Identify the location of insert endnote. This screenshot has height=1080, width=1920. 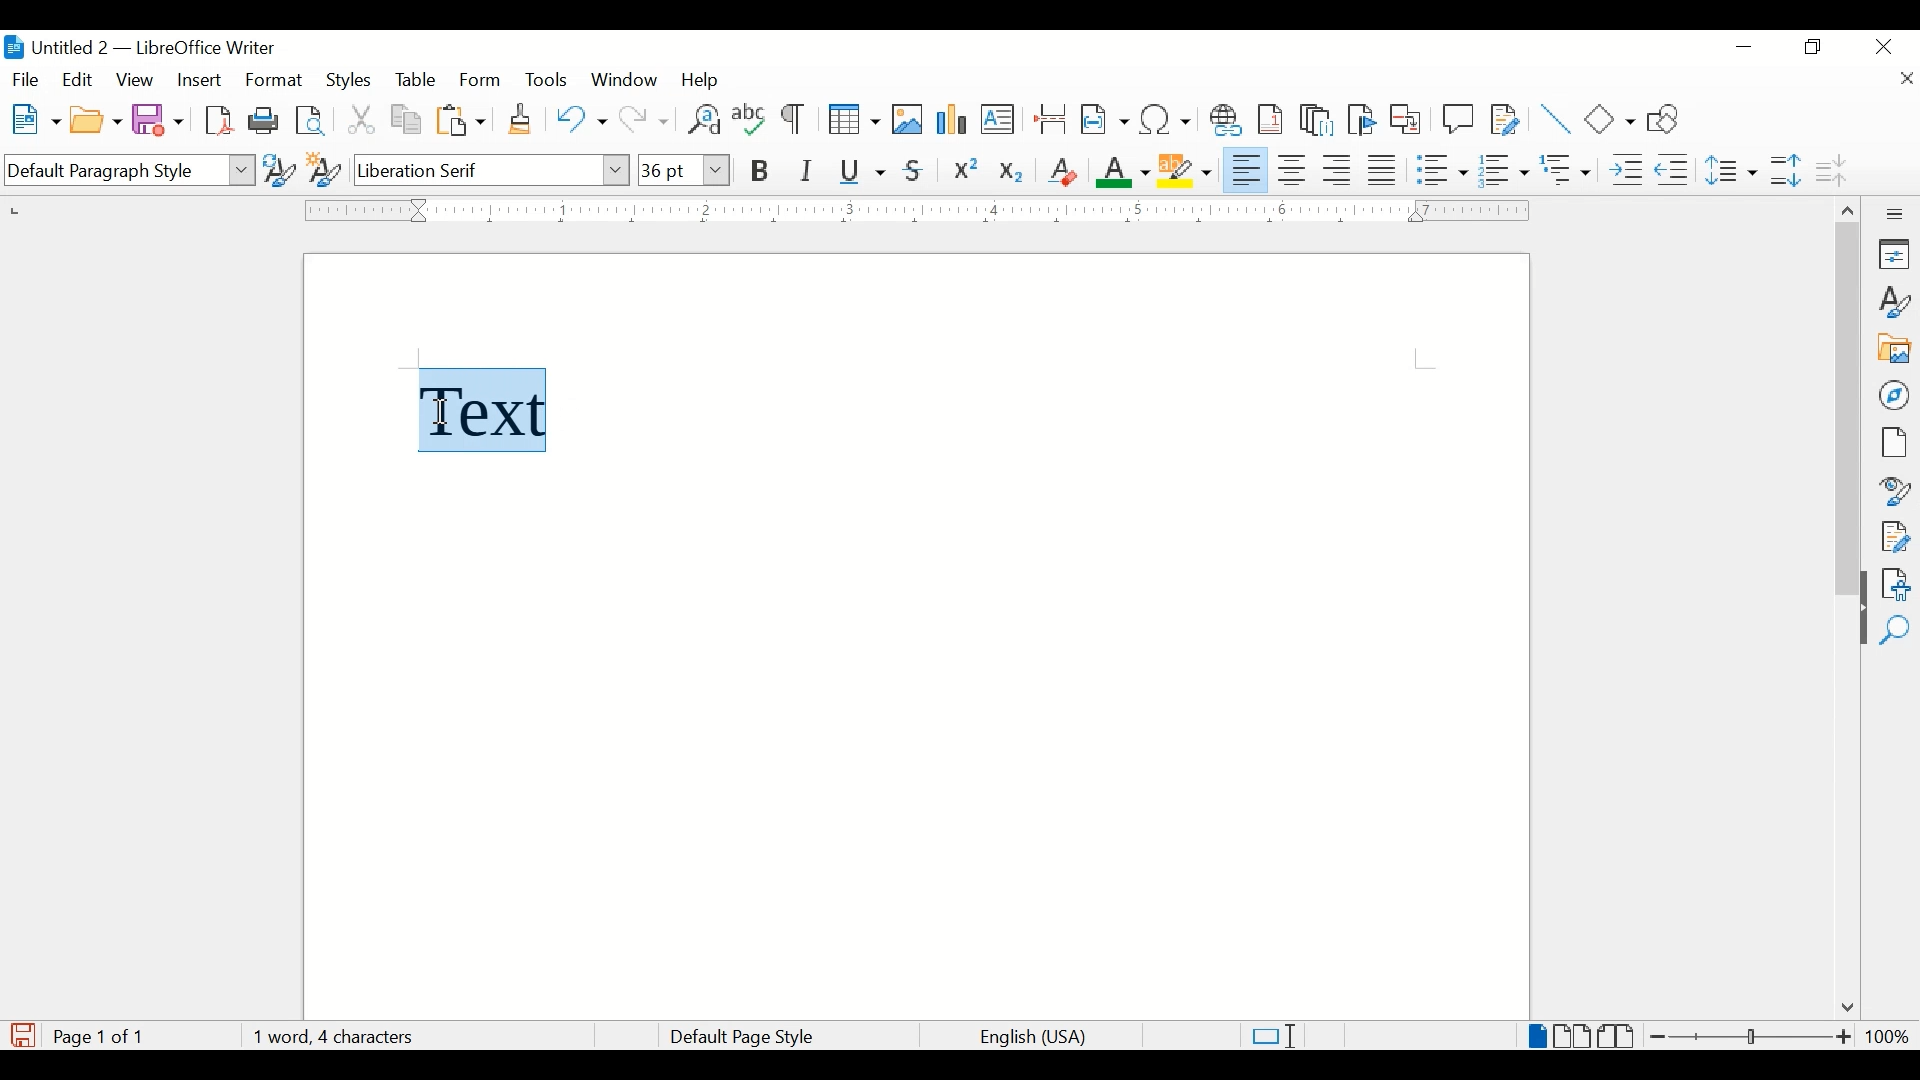
(1317, 120).